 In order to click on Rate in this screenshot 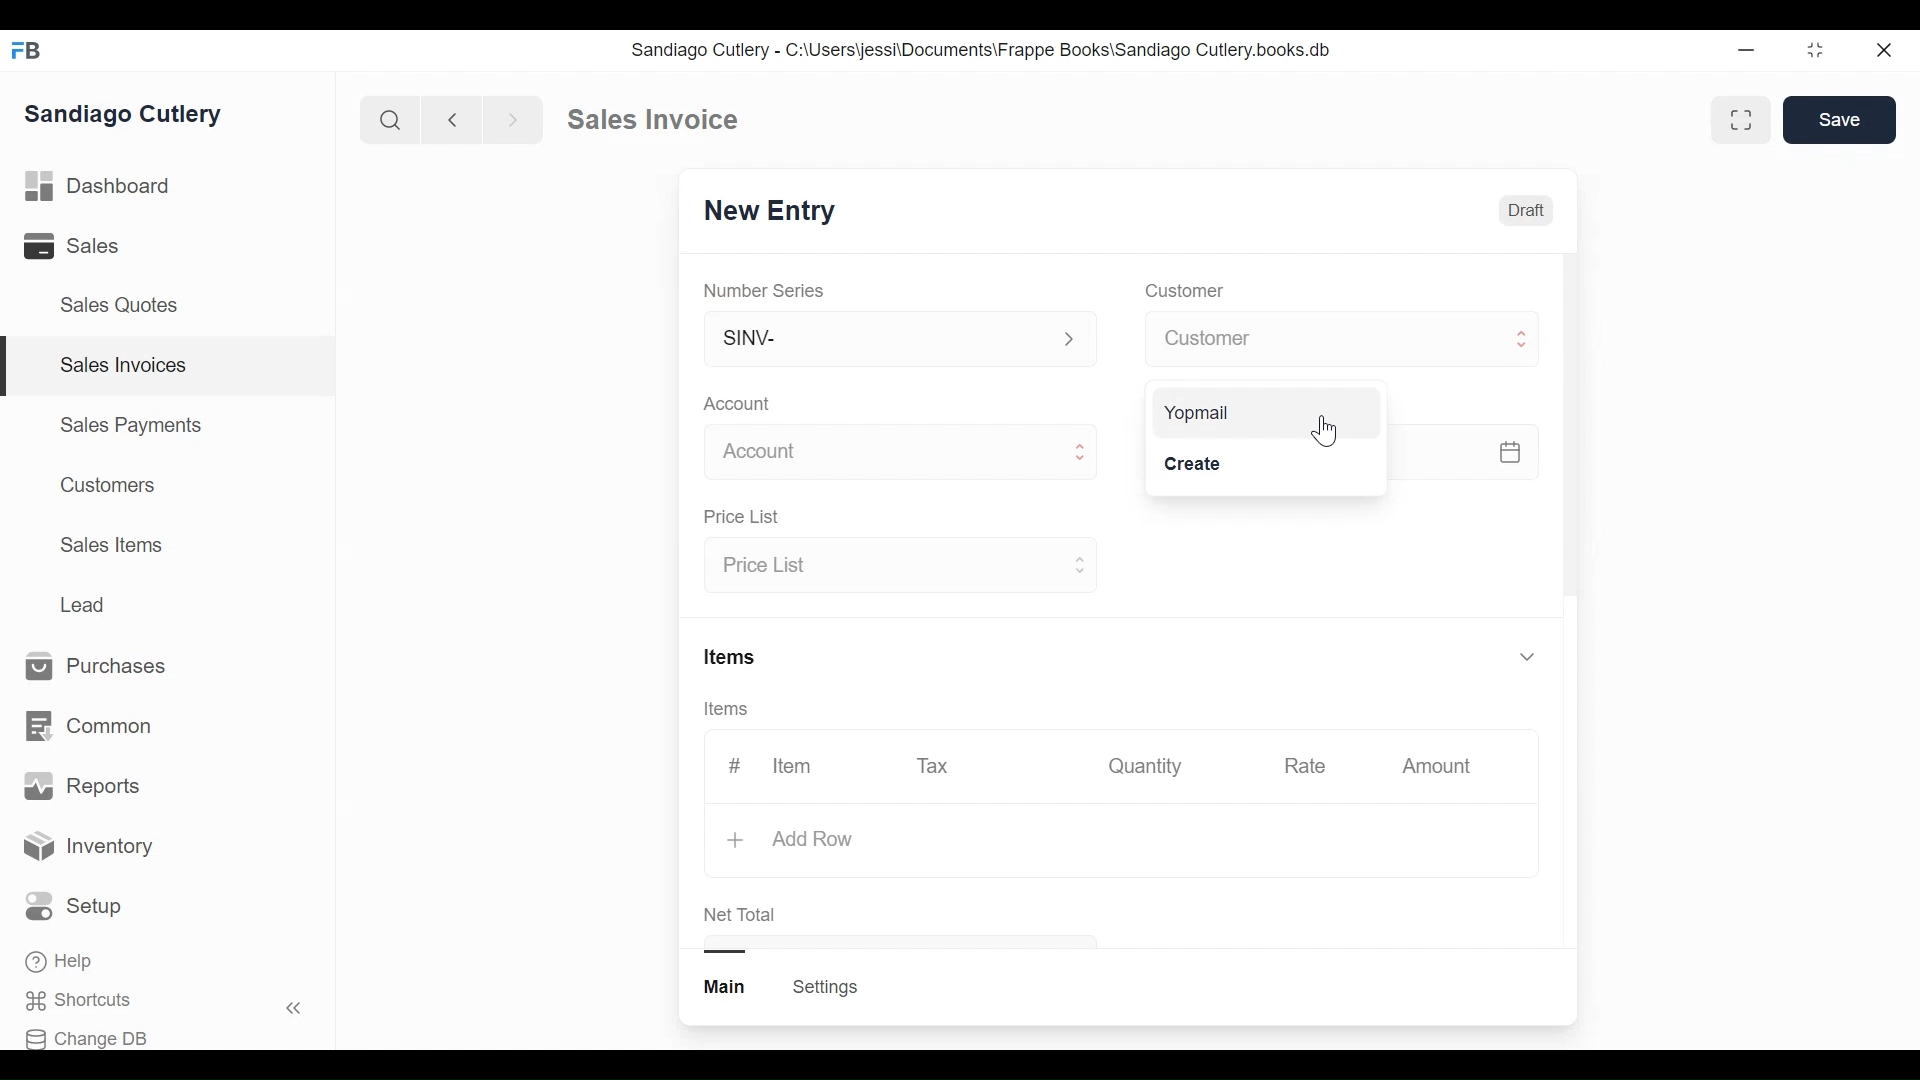, I will do `click(1303, 766)`.